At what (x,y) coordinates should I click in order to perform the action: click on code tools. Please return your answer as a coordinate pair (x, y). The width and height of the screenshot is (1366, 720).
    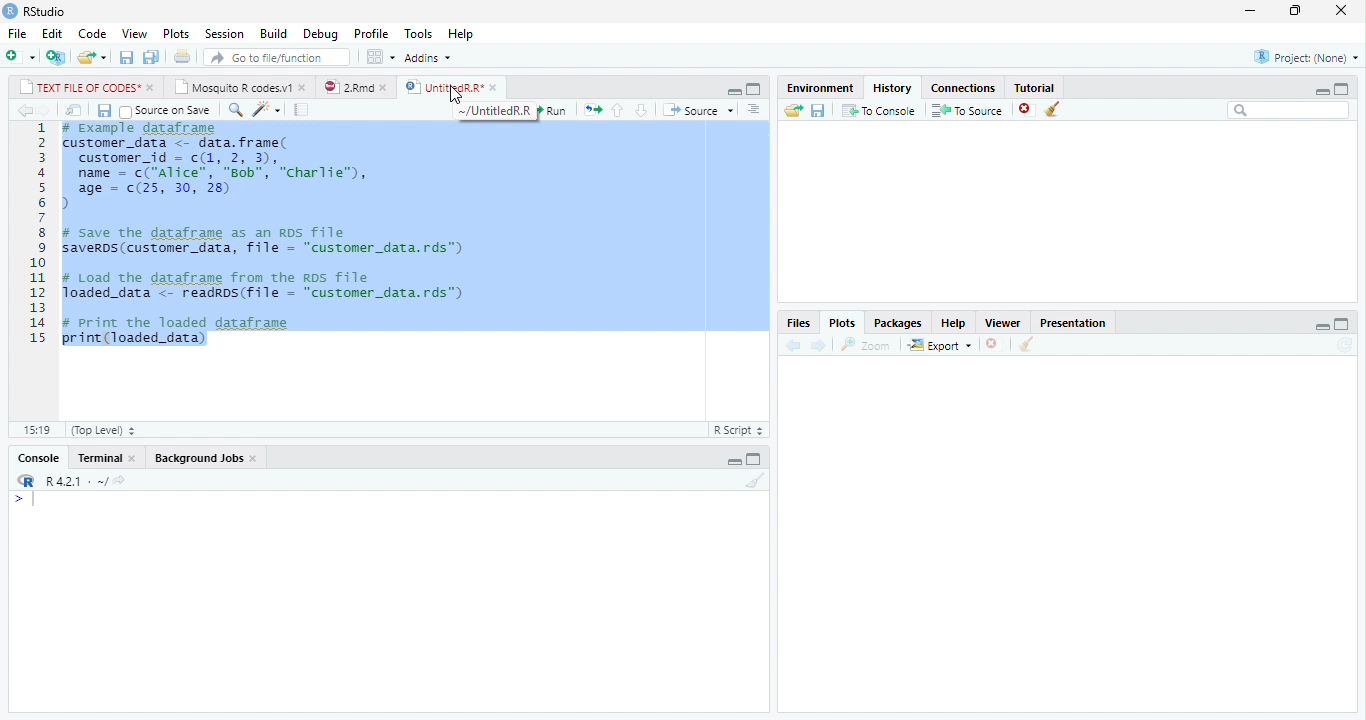
    Looking at the image, I should click on (267, 110).